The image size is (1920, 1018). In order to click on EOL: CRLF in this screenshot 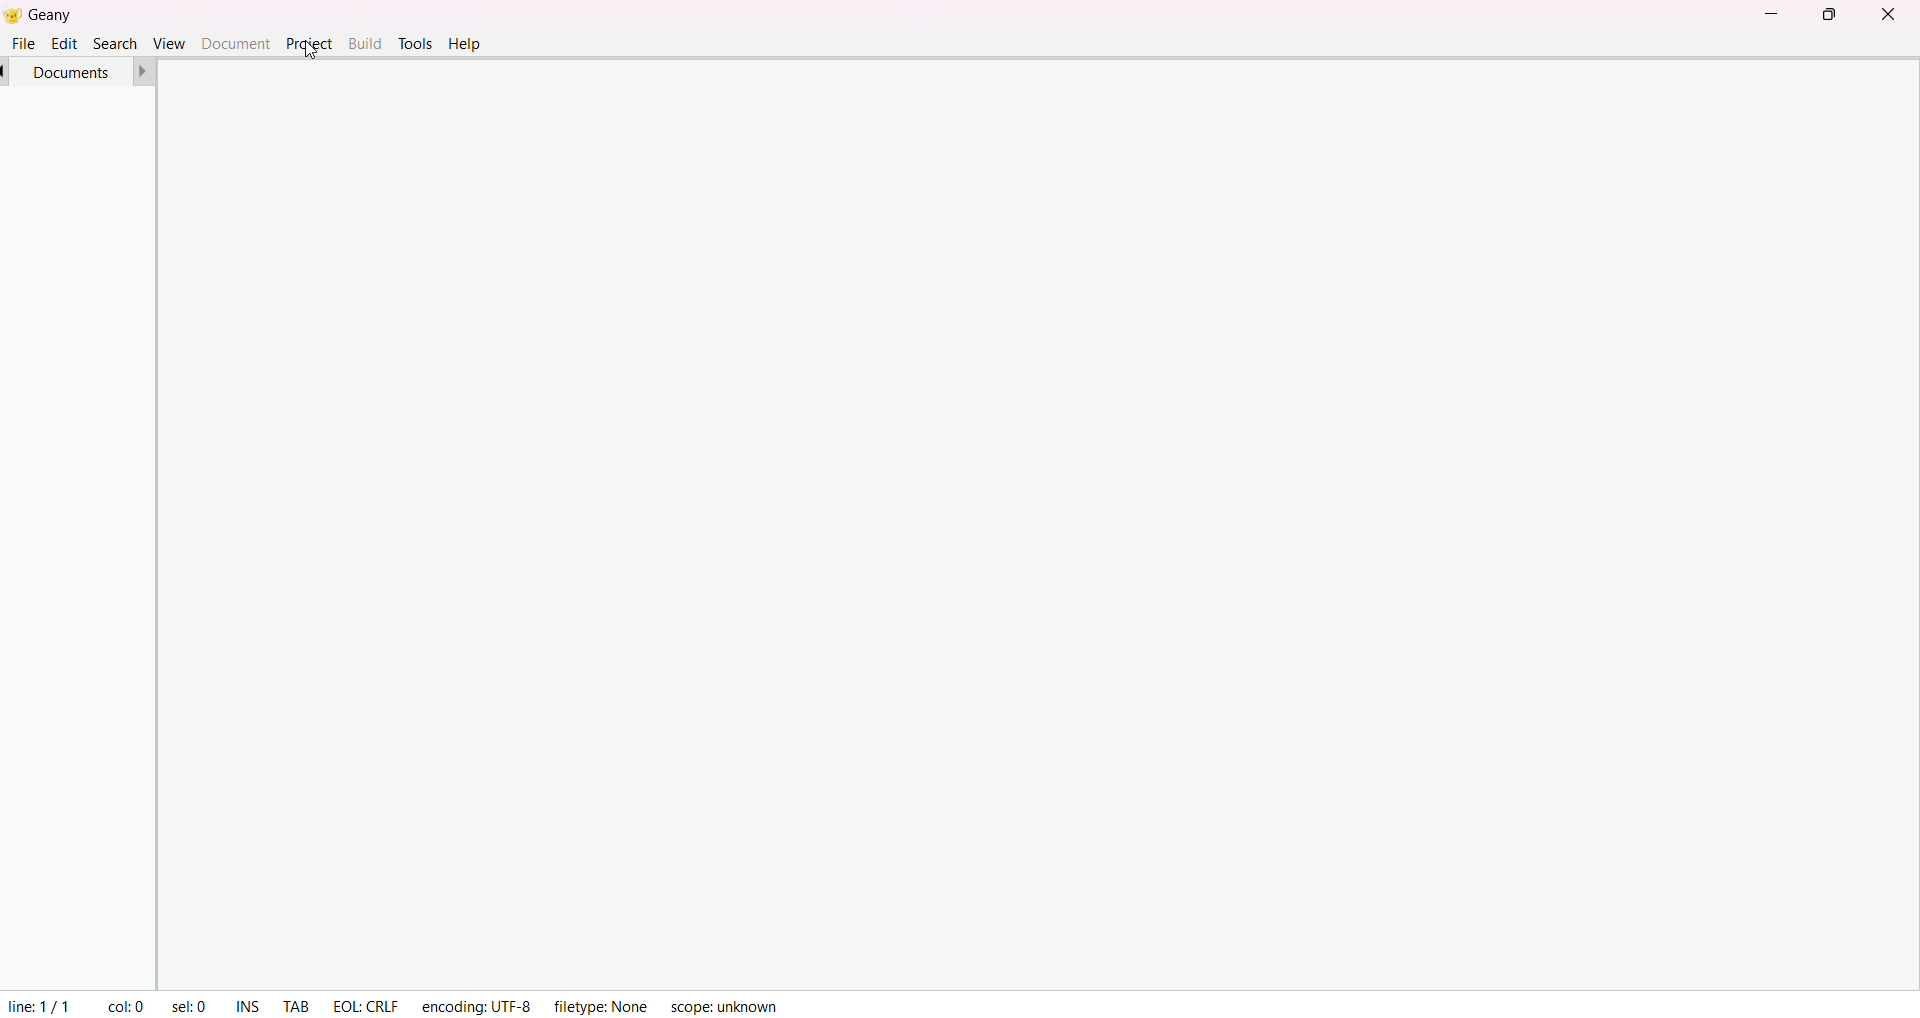, I will do `click(367, 1002)`.